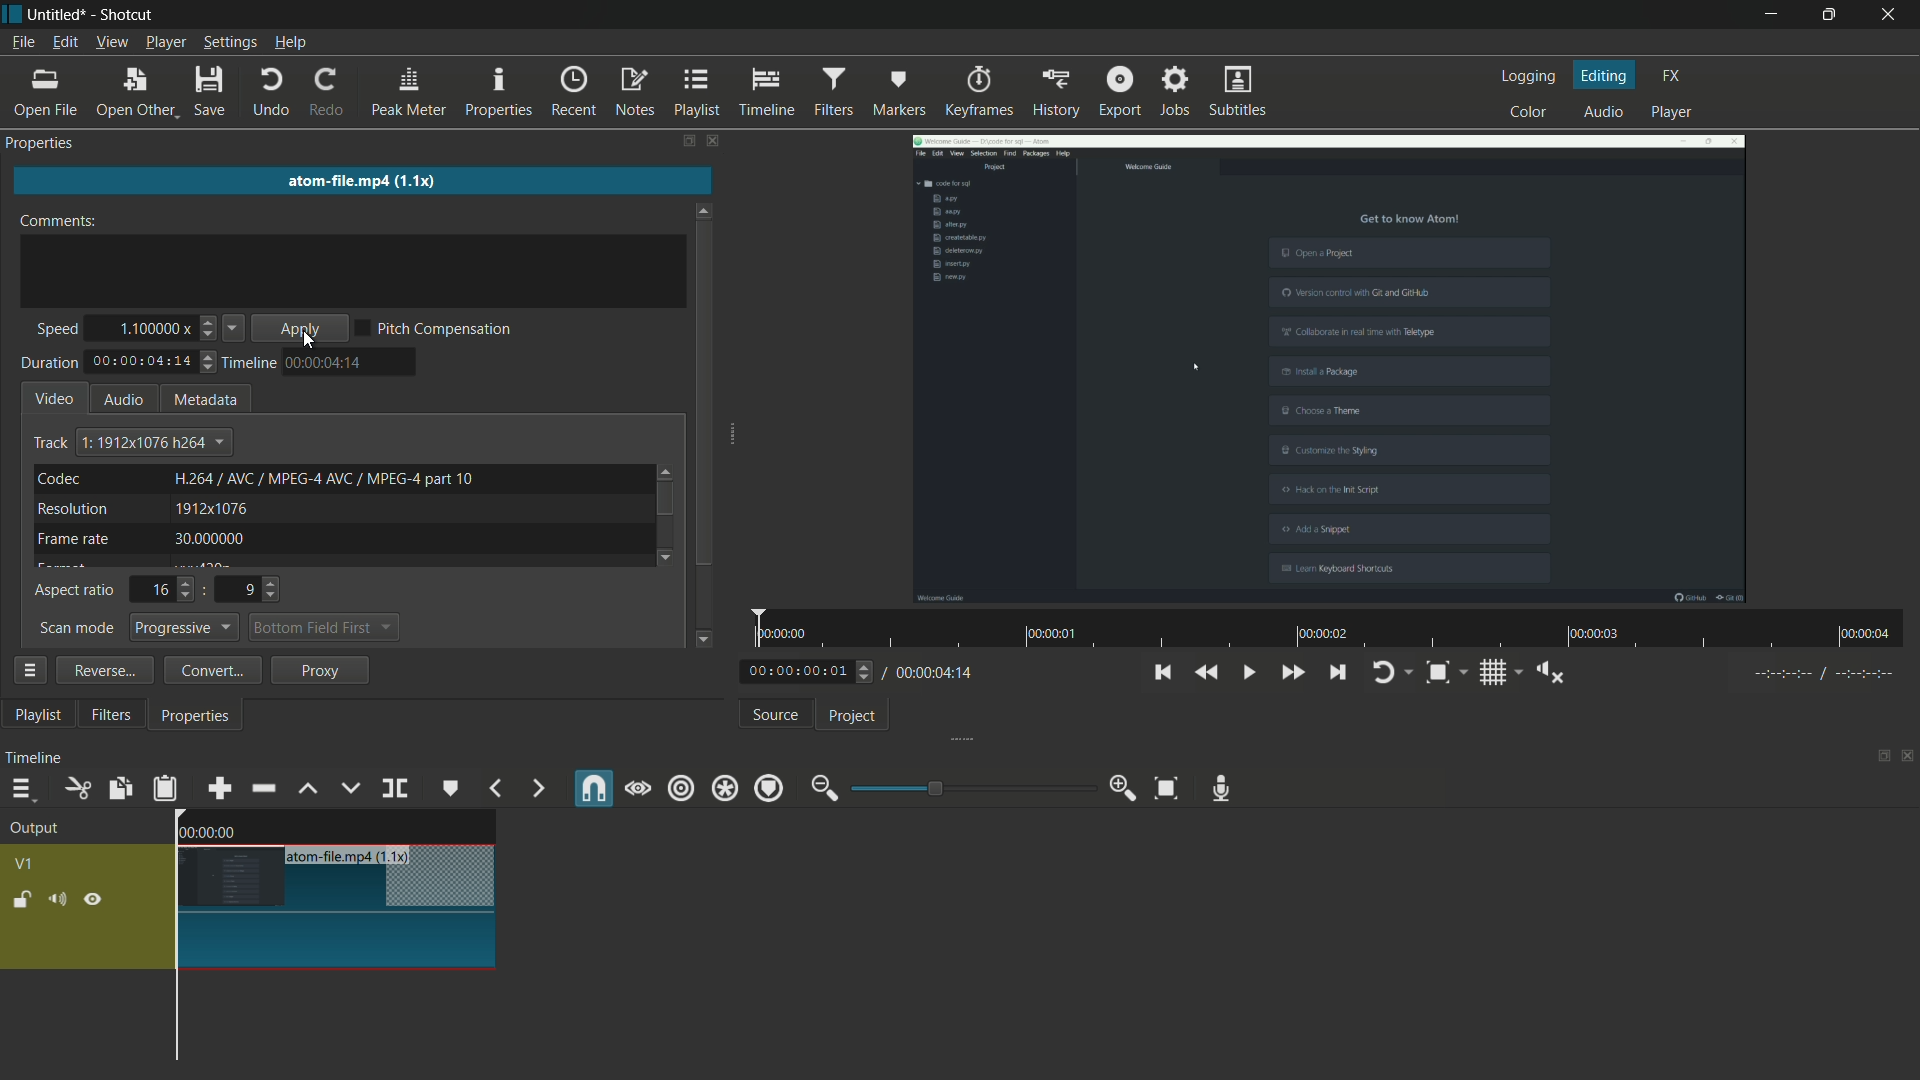 This screenshot has height=1080, width=1920. Describe the element at coordinates (1336, 671) in the screenshot. I see `skip to the next point` at that location.